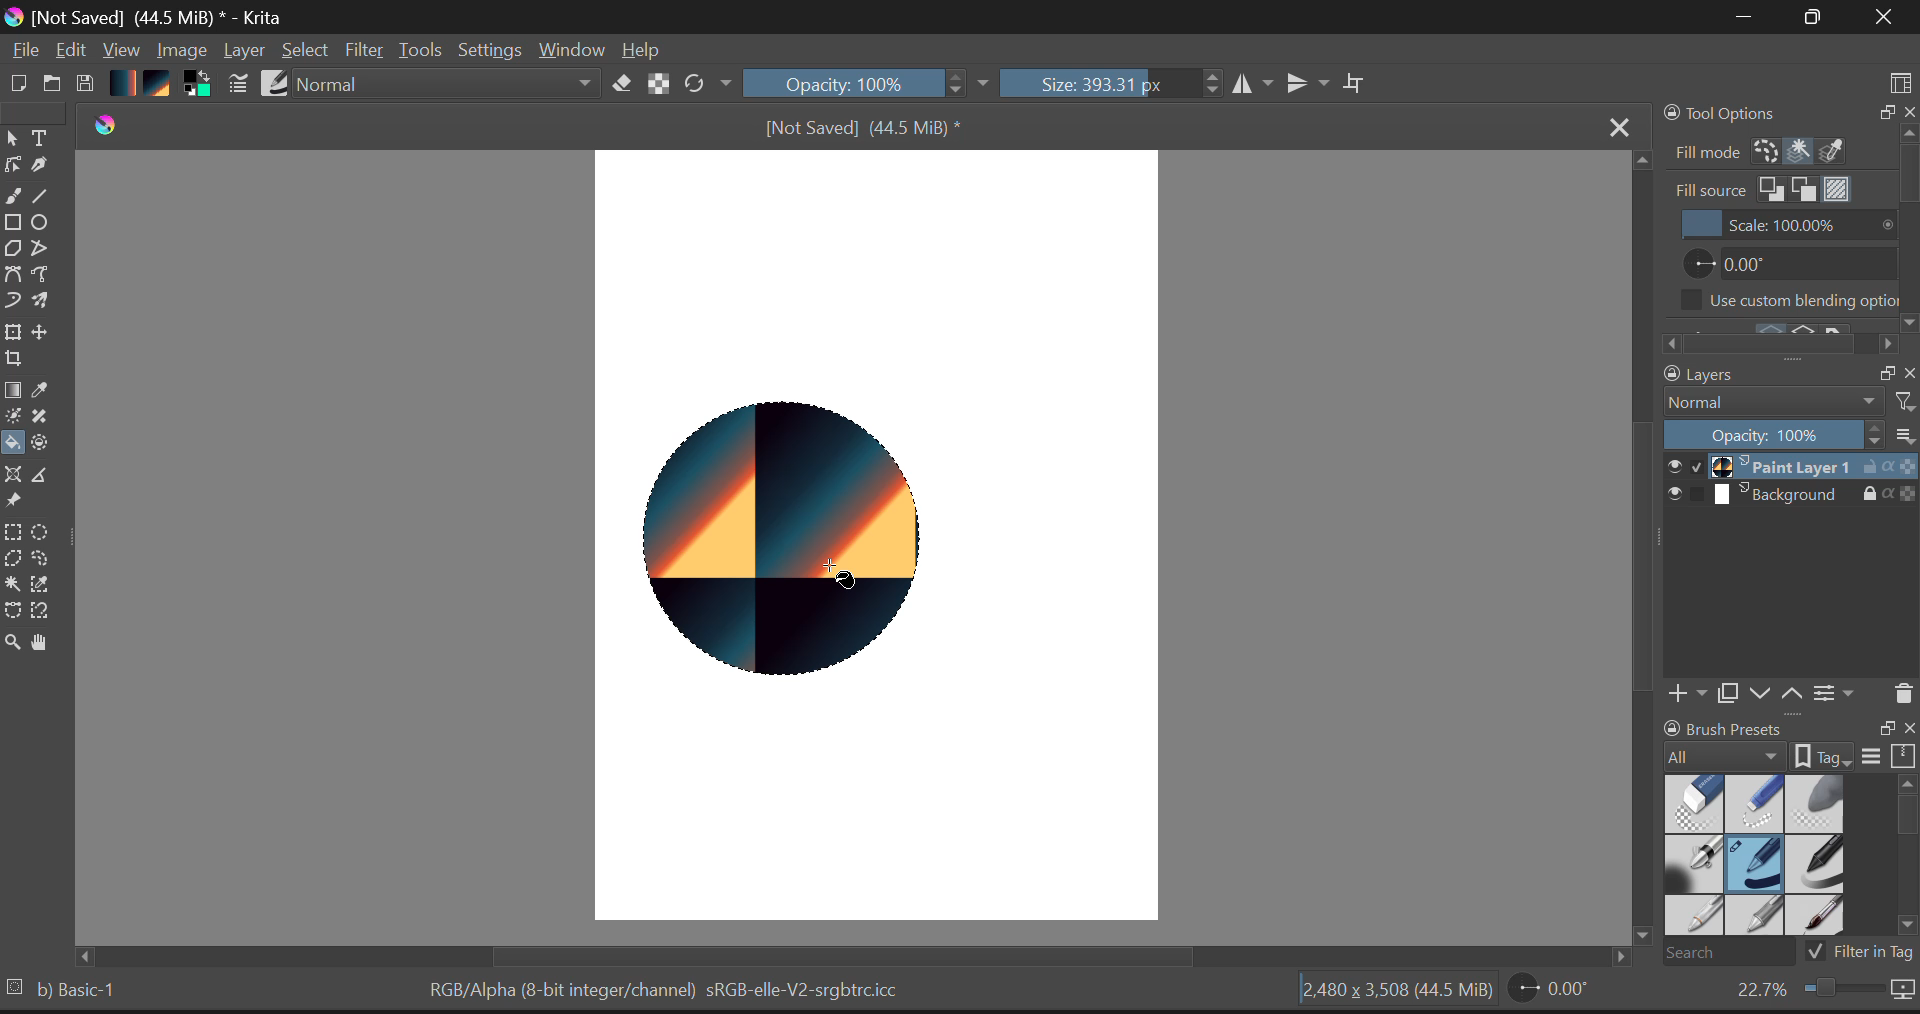 The height and width of the screenshot is (1014, 1920). Describe the element at coordinates (365, 51) in the screenshot. I see `Filter` at that location.